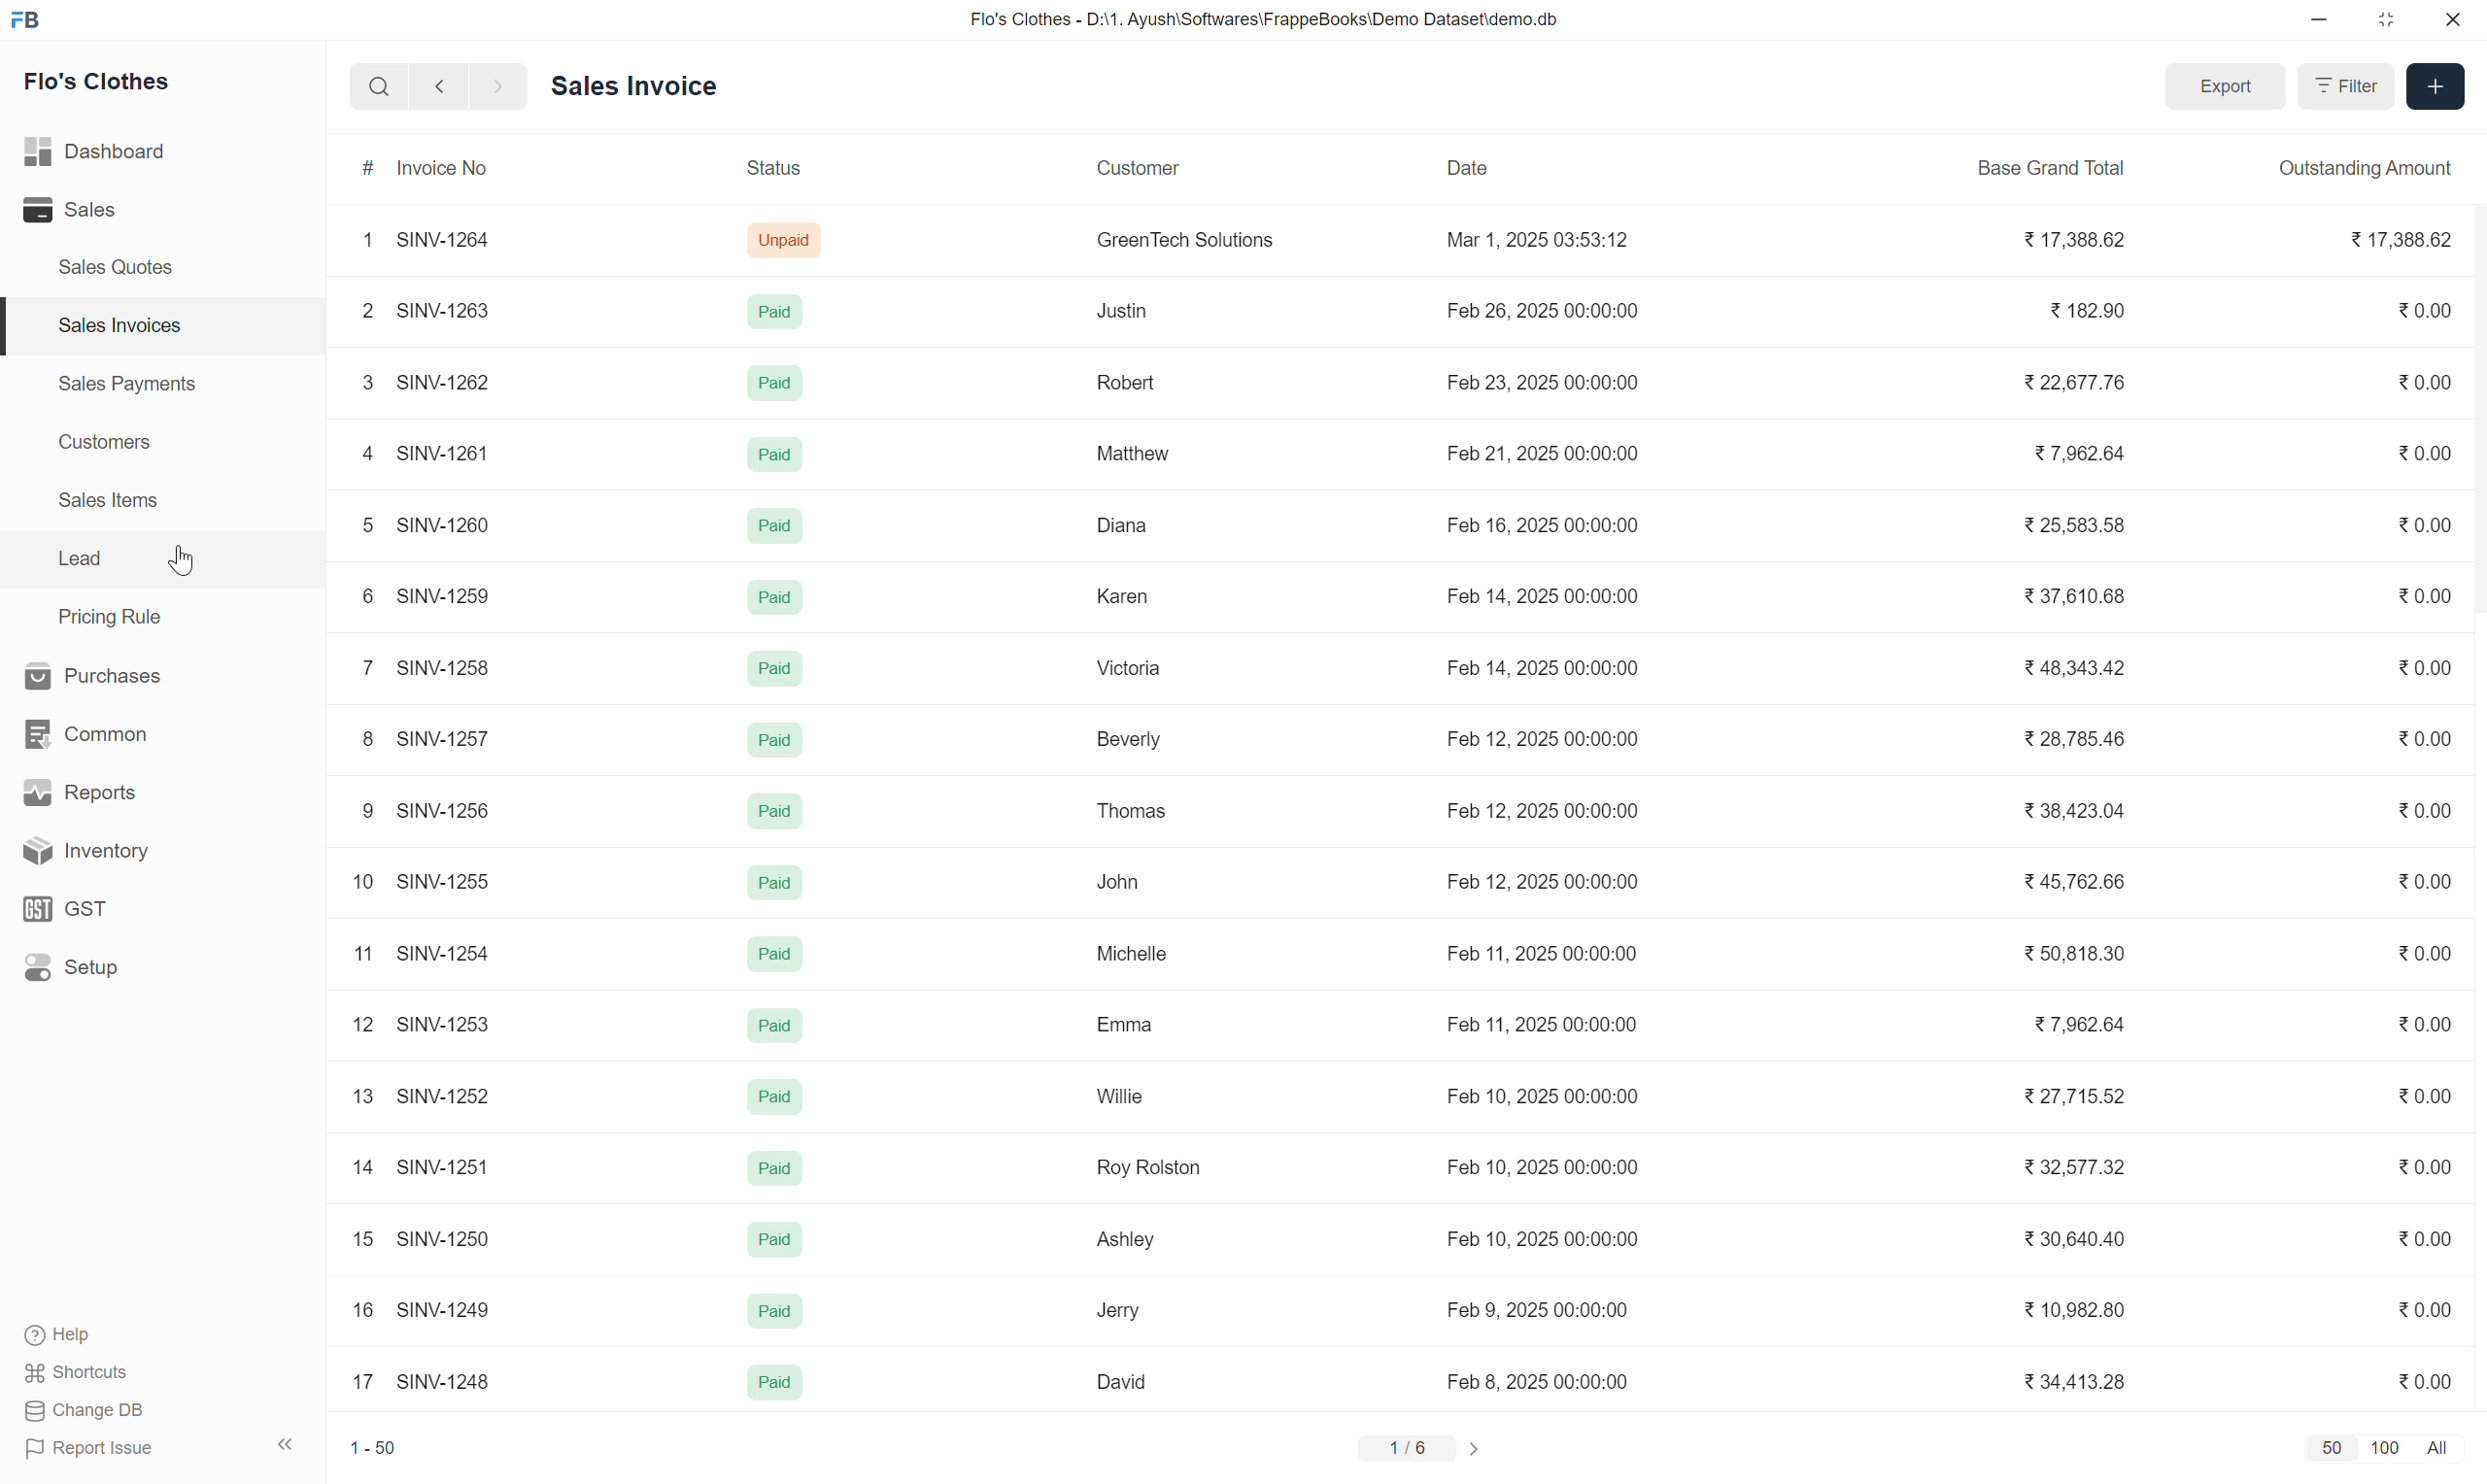 This screenshot has height=1484, width=2487. What do you see at coordinates (375, 1444) in the screenshot?
I see `1-50` at bounding box center [375, 1444].